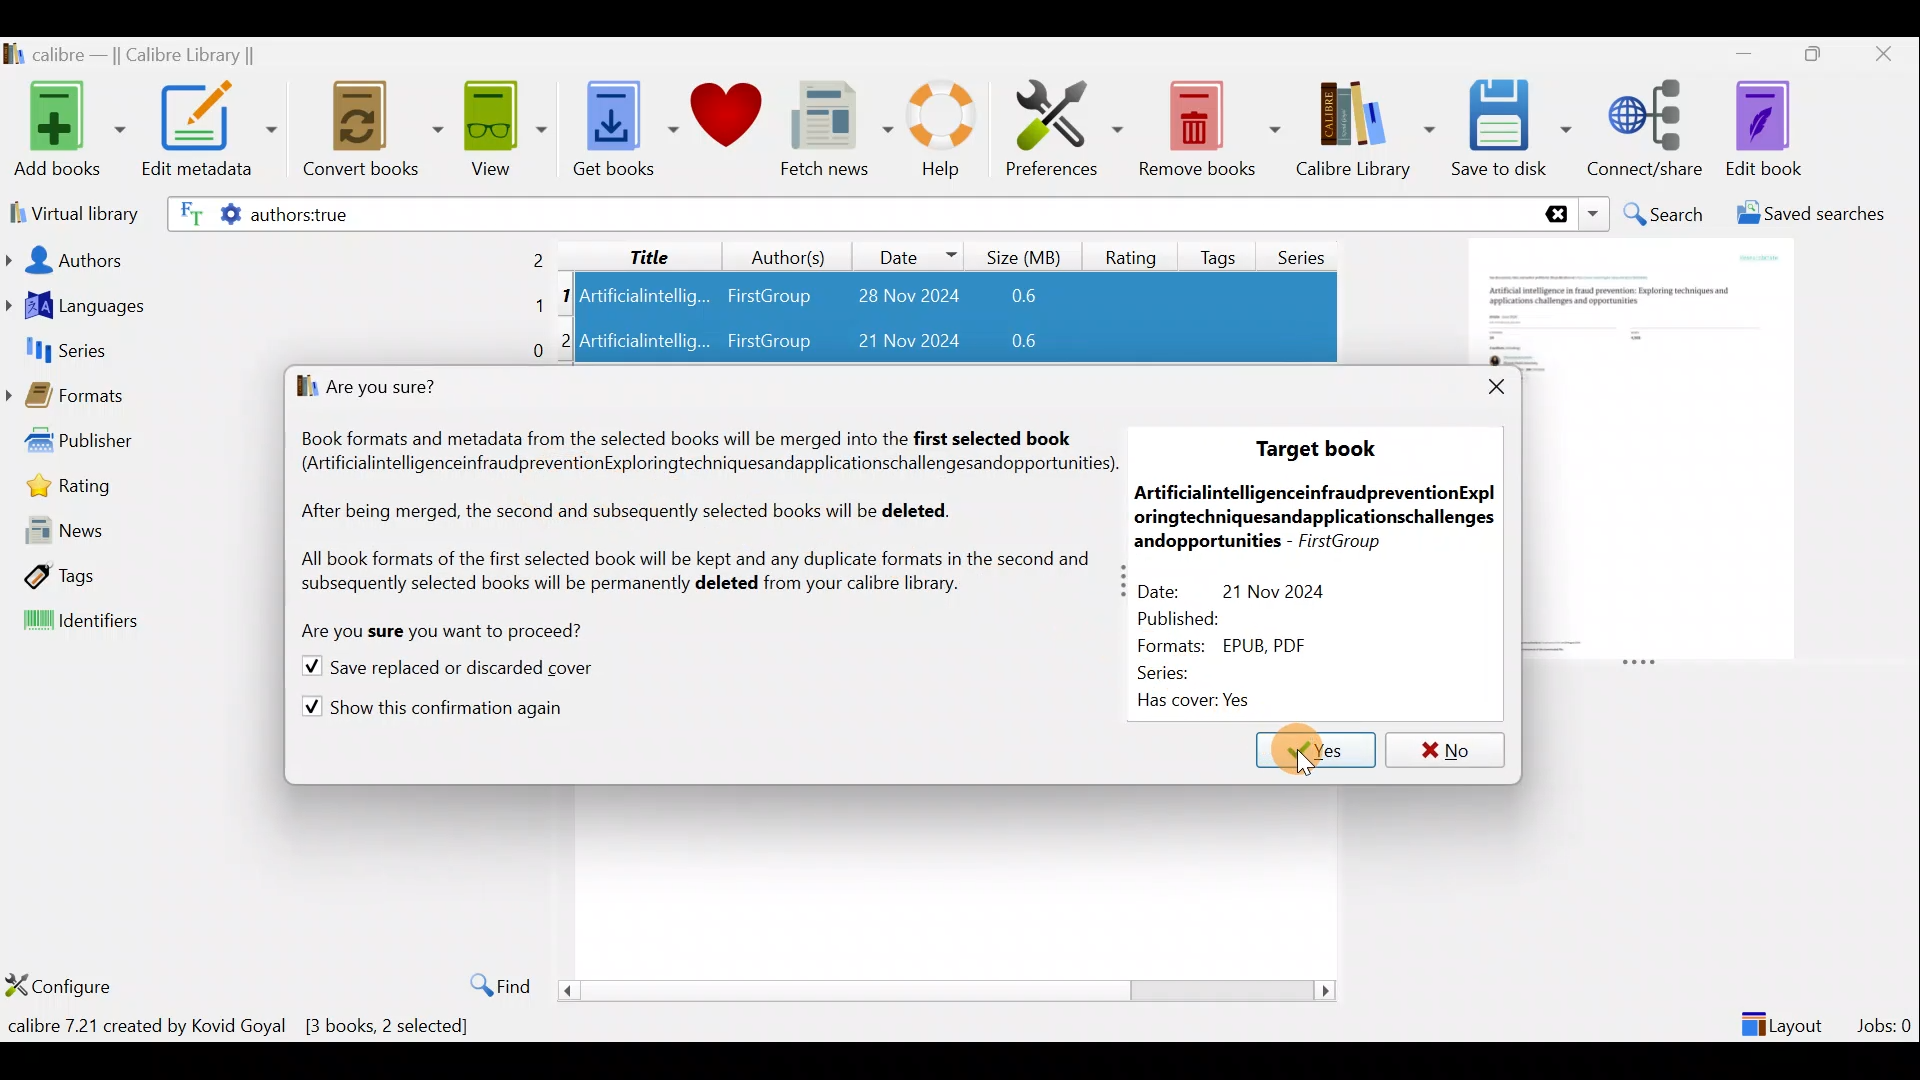  What do you see at coordinates (381, 390) in the screenshot?
I see `Are you sure?` at bounding box center [381, 390].